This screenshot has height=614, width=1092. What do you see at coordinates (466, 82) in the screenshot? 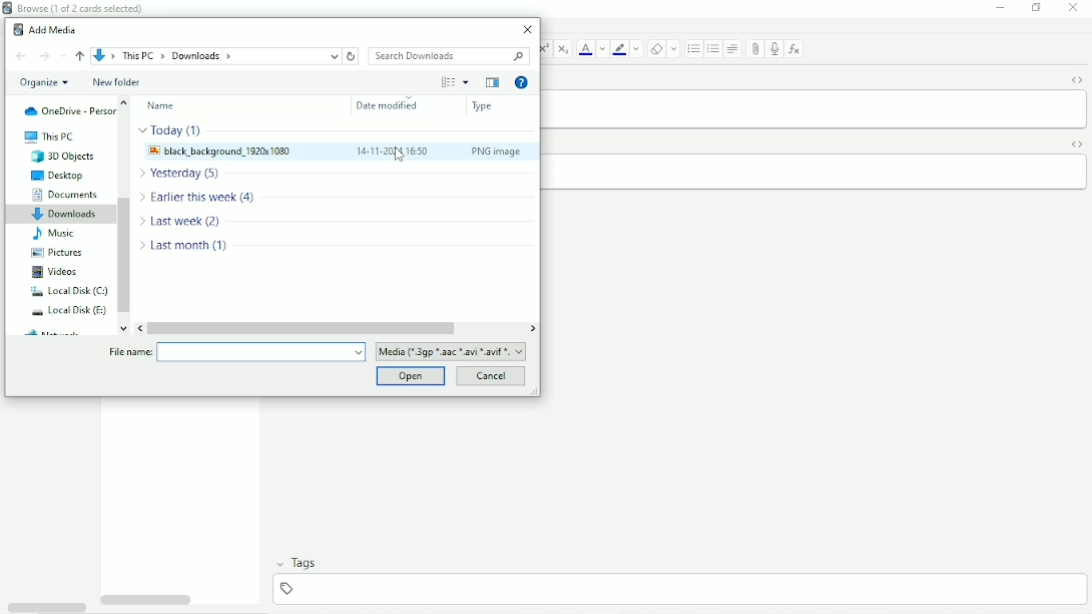
I see `More Options` at bounding box center [466, 82].